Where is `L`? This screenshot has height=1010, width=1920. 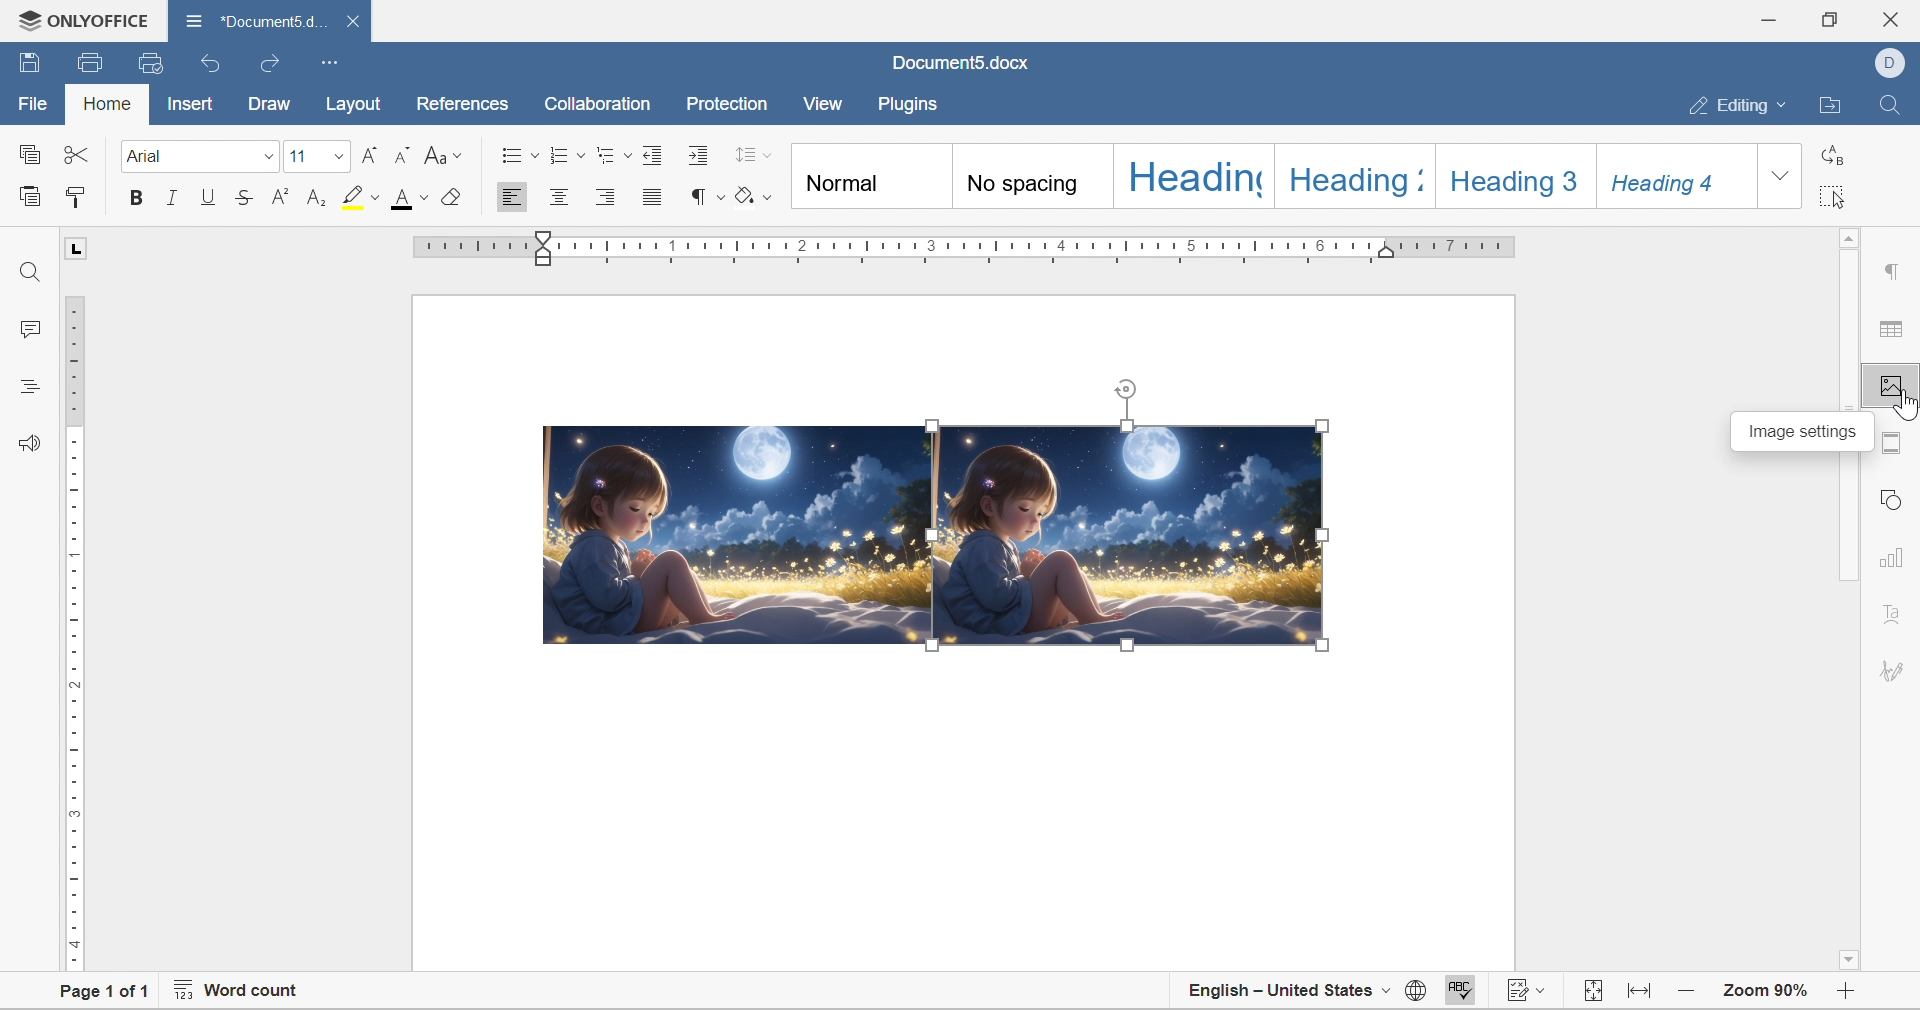 L is located at coordinates (75, 247).